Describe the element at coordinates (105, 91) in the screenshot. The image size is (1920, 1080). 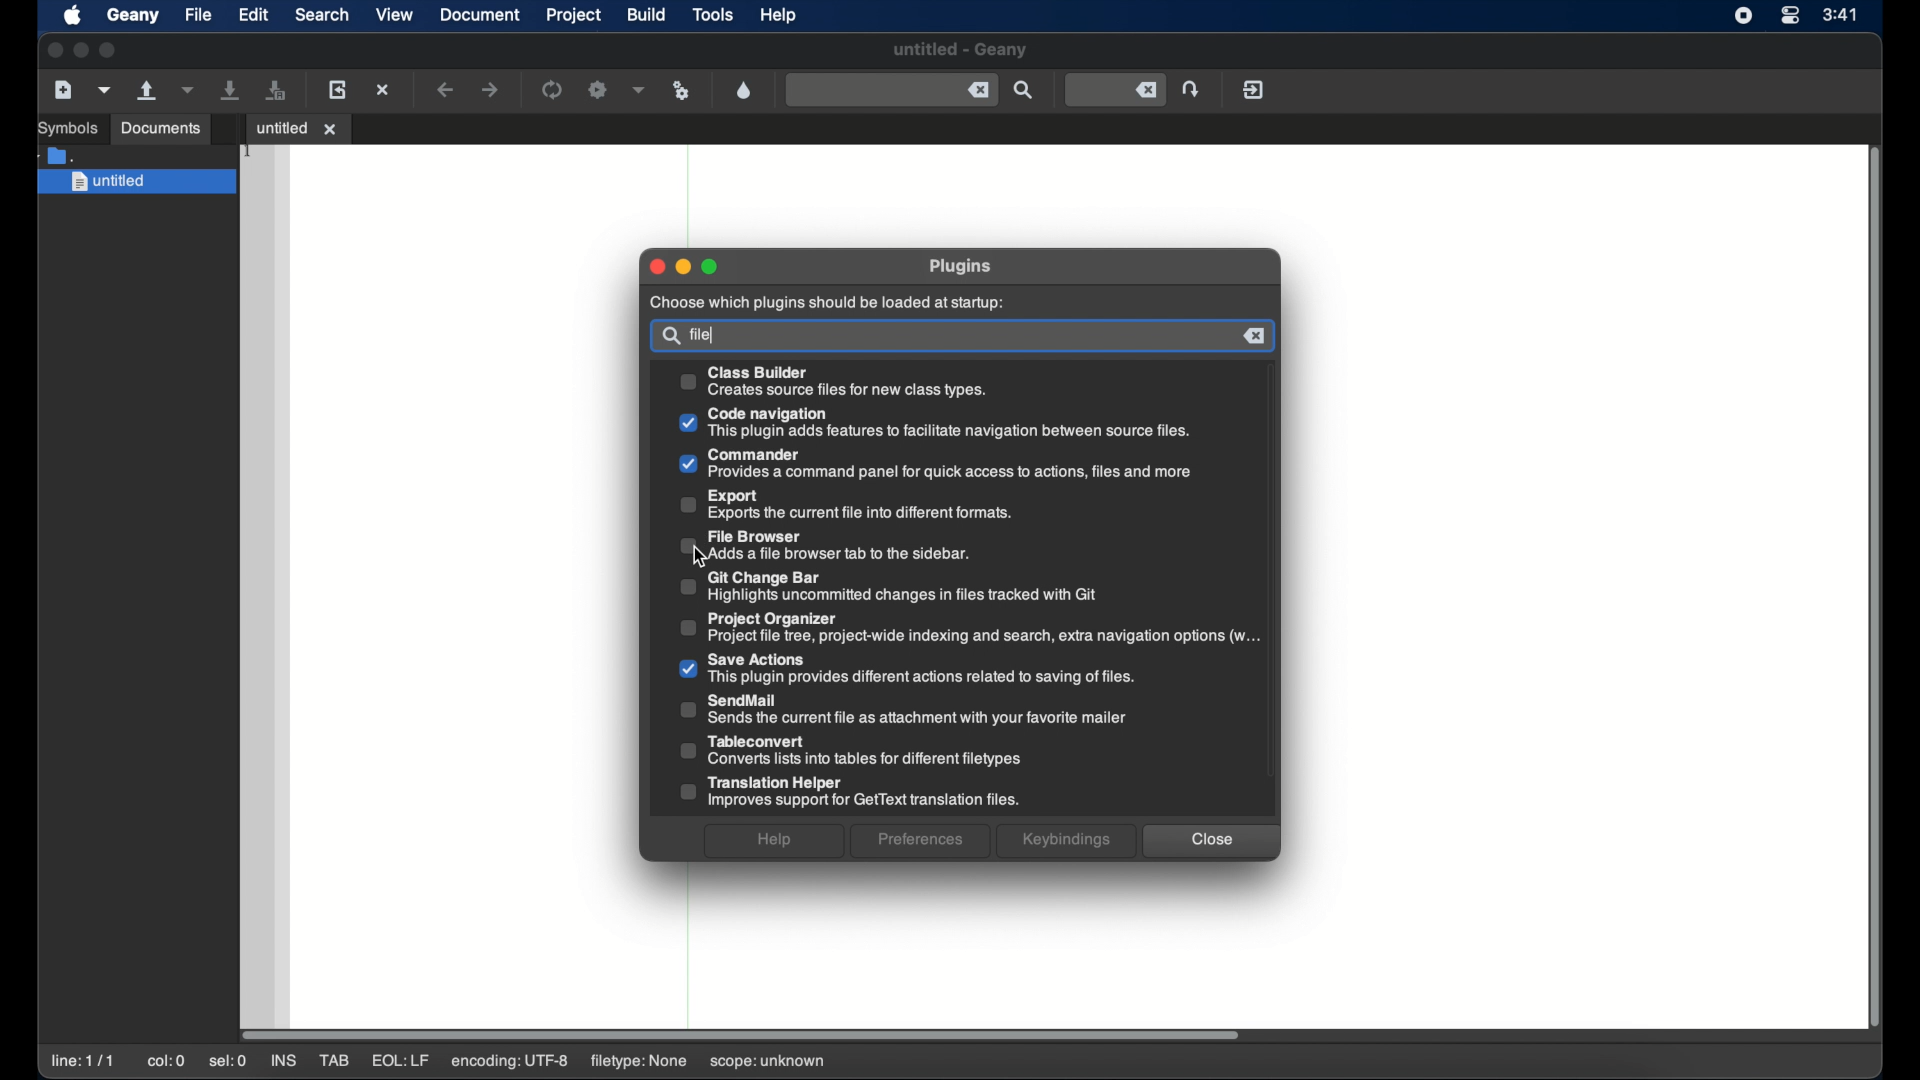
I see `create a new file from template` at that location.